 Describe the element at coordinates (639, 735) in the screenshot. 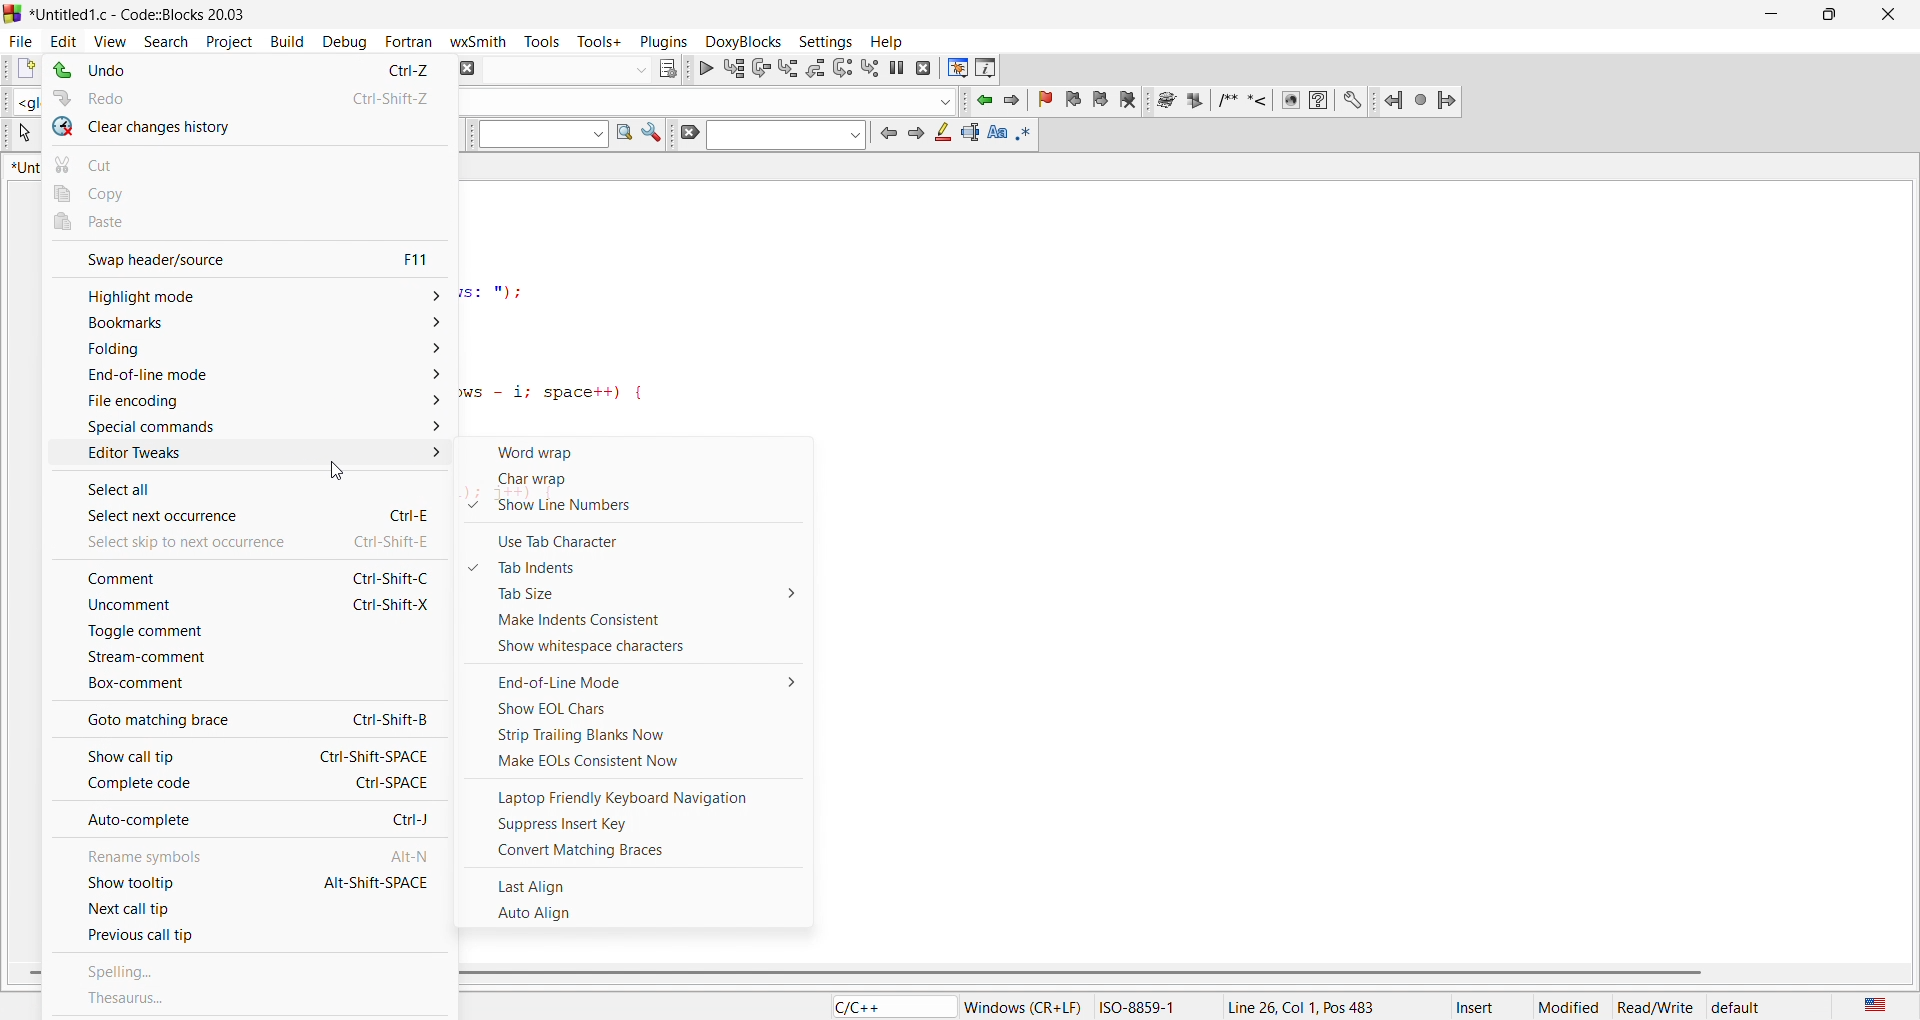

I see `strip trailing blanks now` at that location.